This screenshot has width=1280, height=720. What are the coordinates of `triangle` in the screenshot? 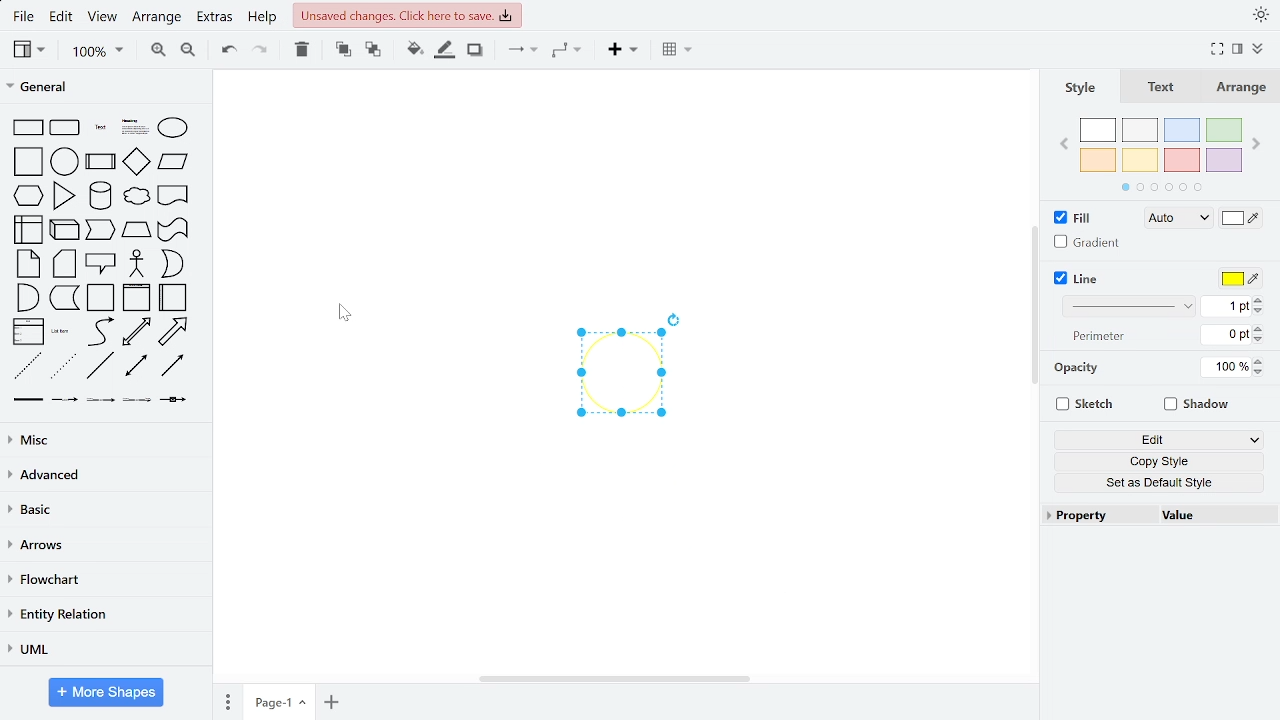 It's located at (65, 195).